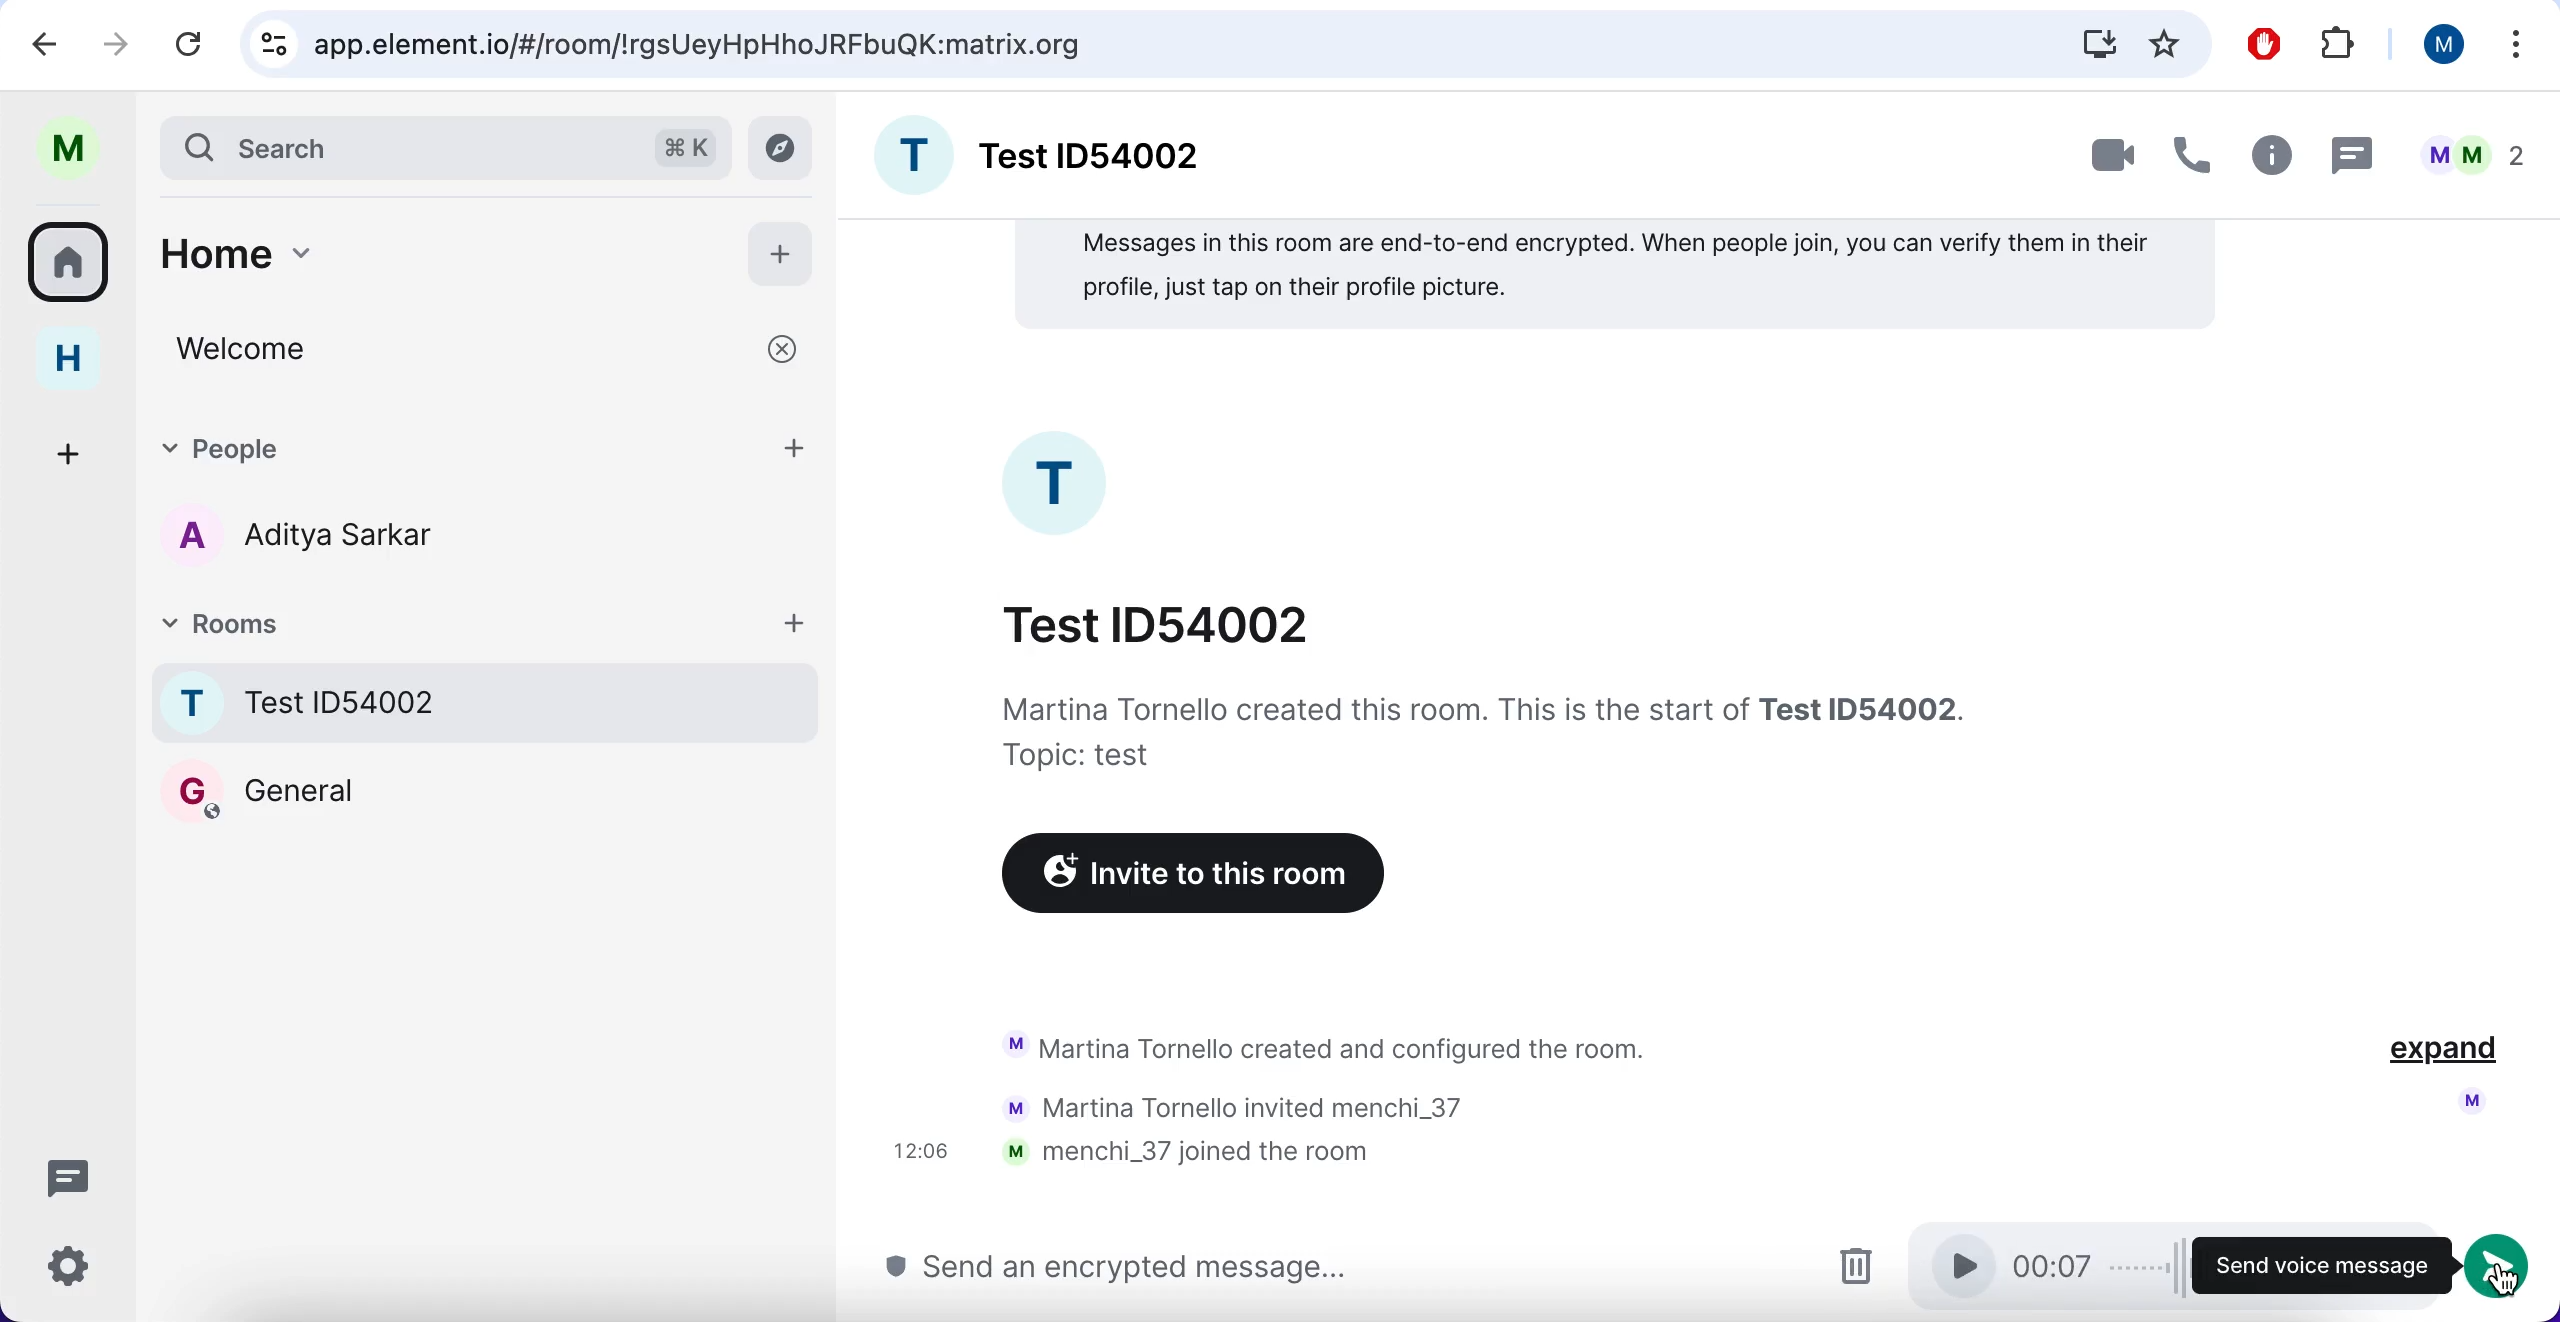 The height and width of the screenshot is (1322, 2560). I want to click on welcome, so click(483, 350).